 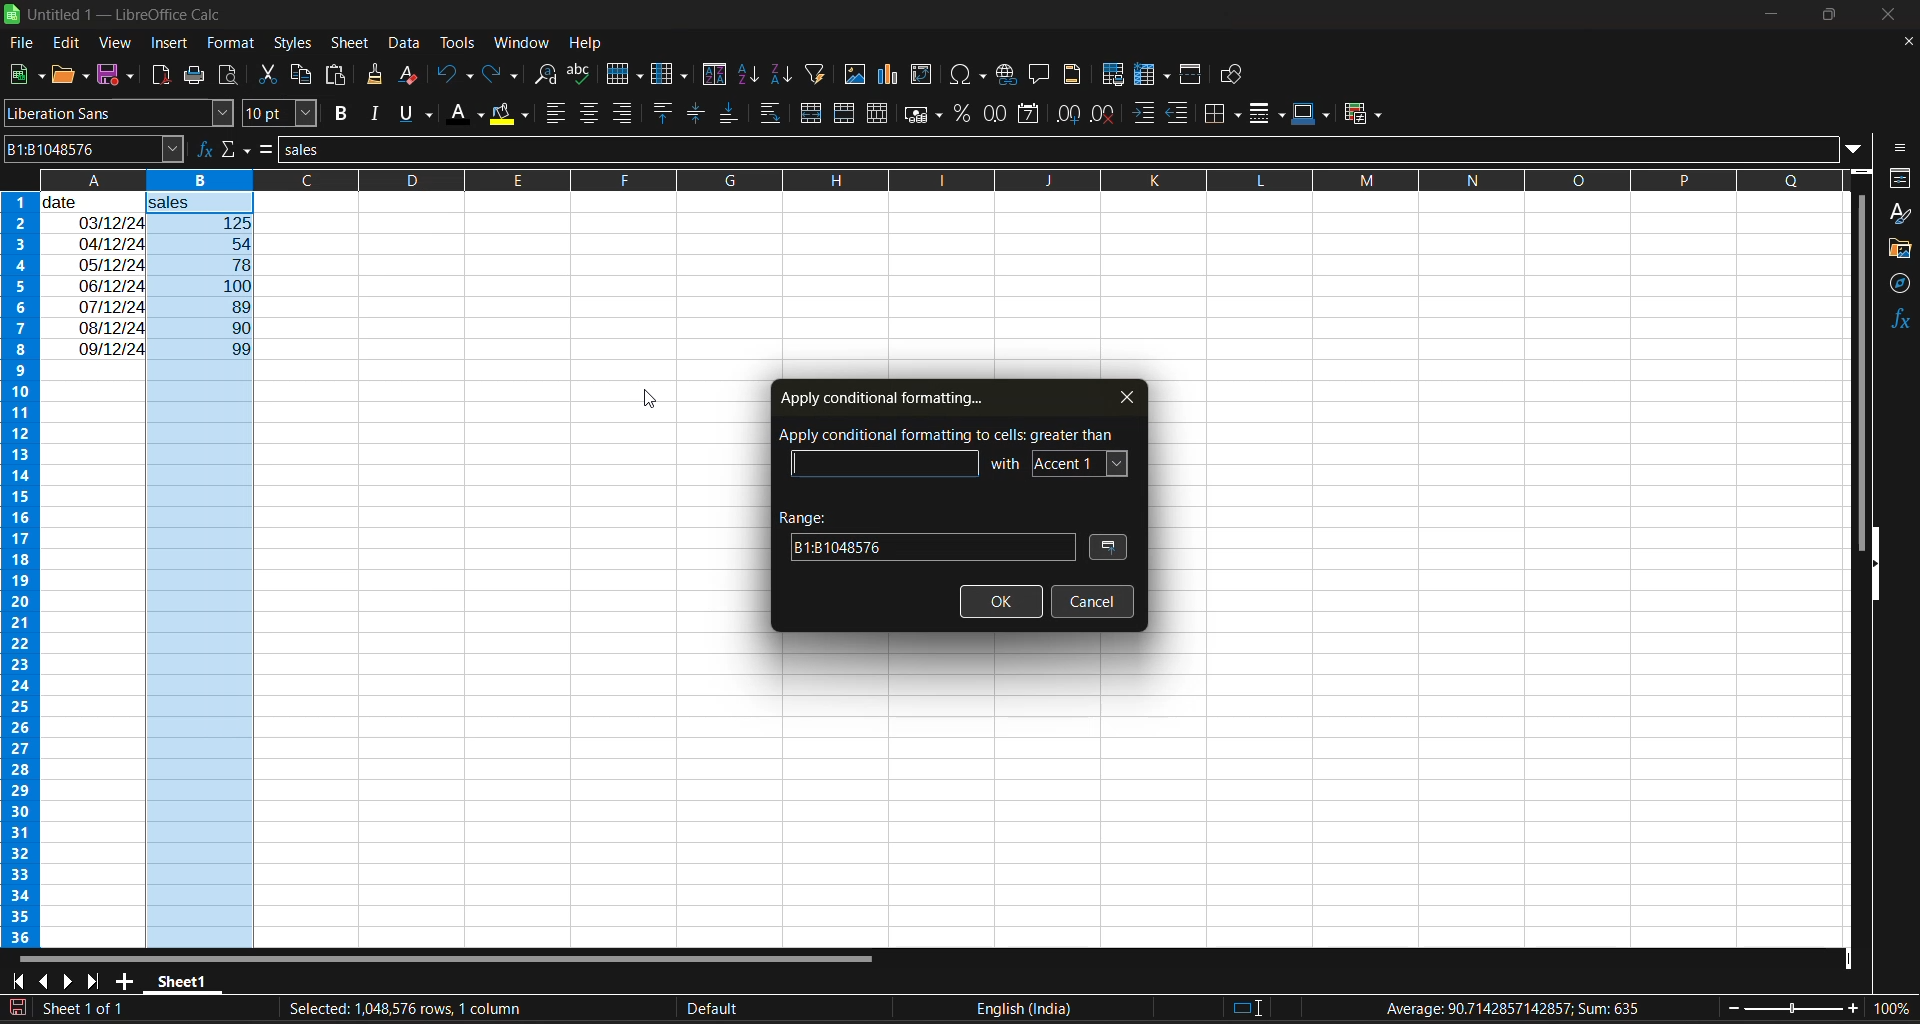 I want to click on app name and file name, so click(x=120, y=15).